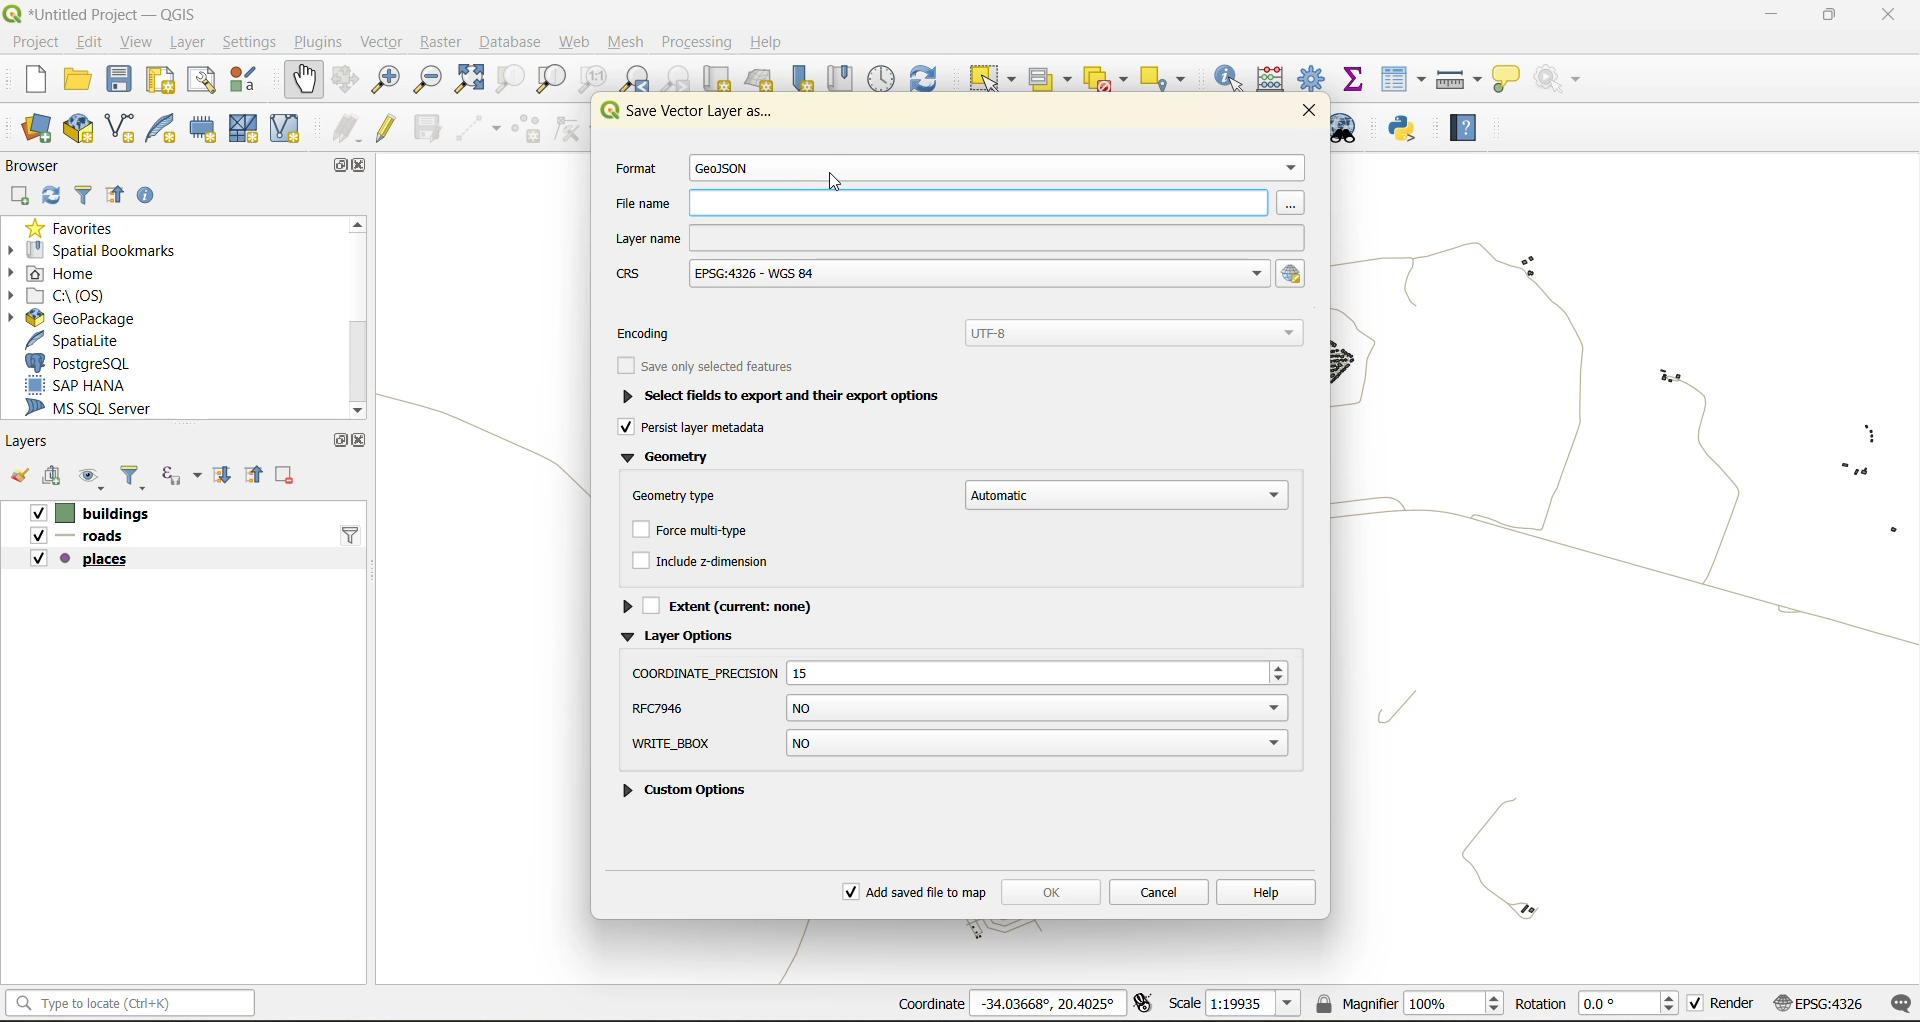 This screenshot has height=1022, width=1920. Describe the element at coordinates (689, 531) in the screenshot. I see `force multitype` at that location.